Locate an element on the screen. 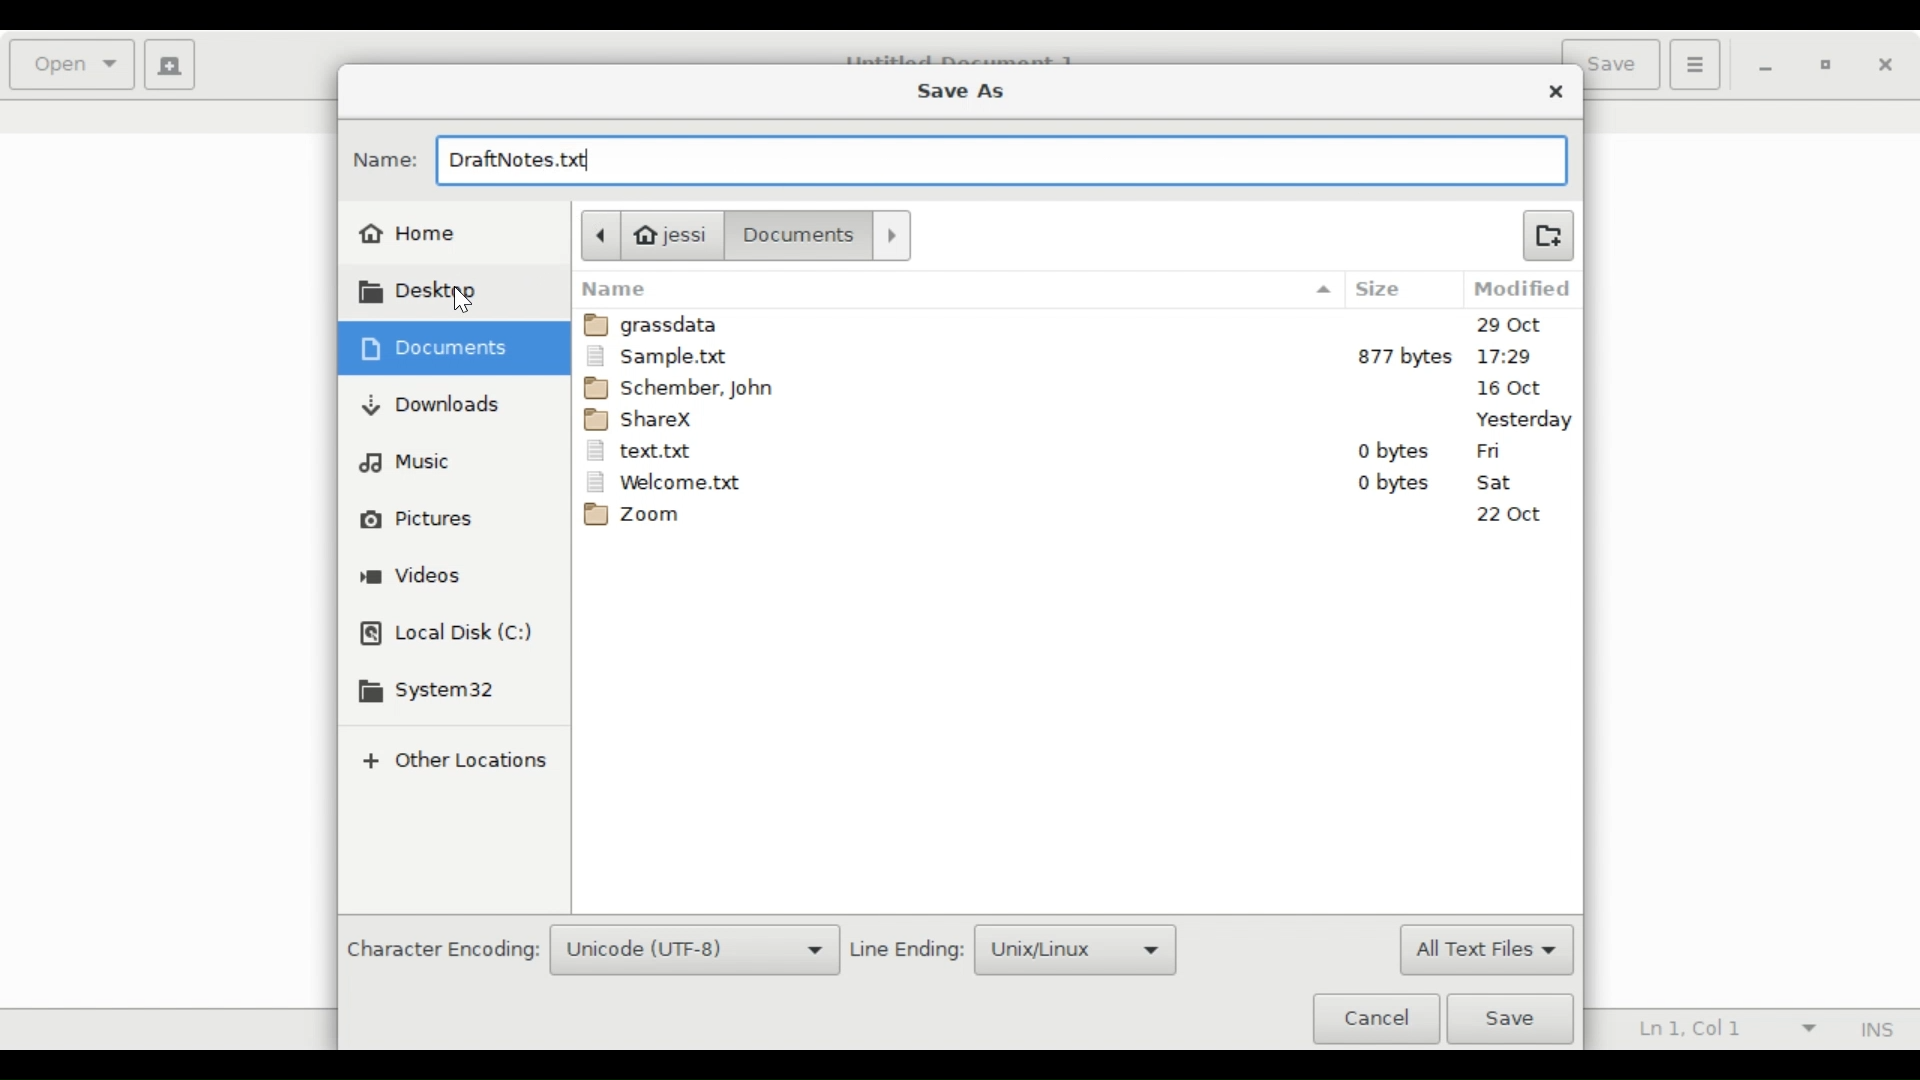 The height and width of the screenshot is (1080, 1920). Local Disk (C) is located at coordinates (449, 635).